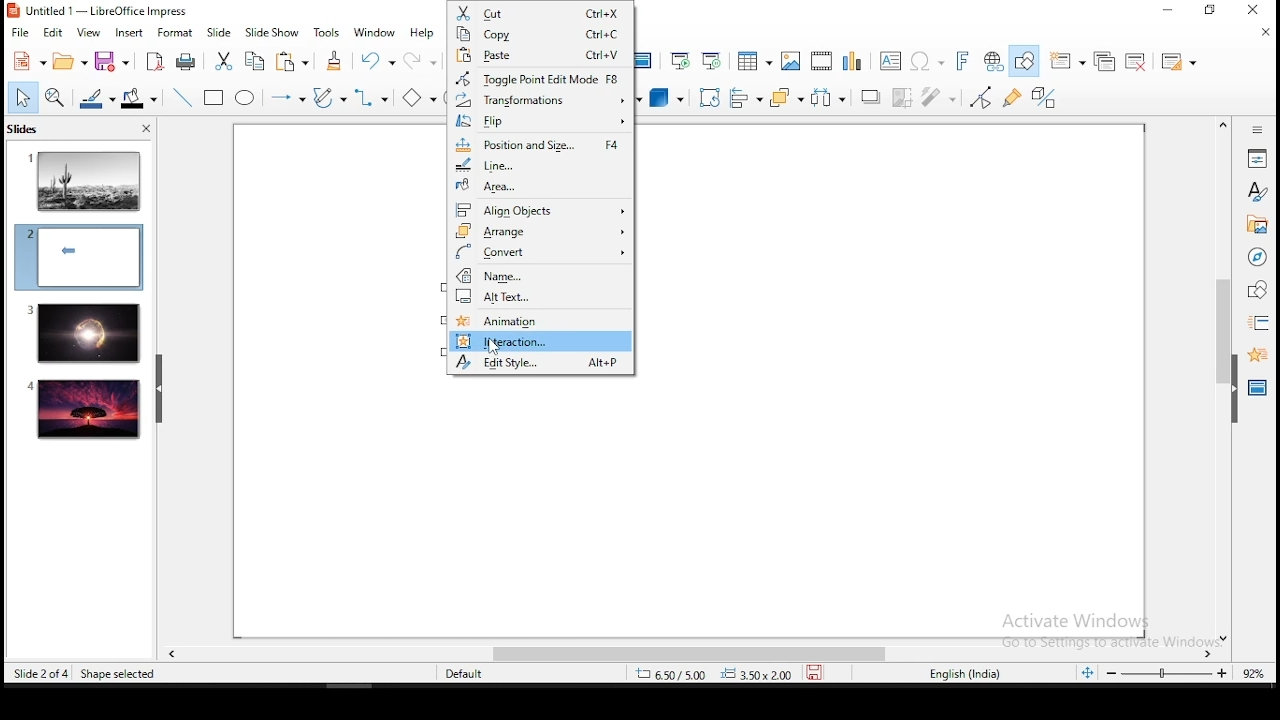 Image resolution: width=1280 pixels, height=720 pixels. Describe the element at coordinates (27, 61) in the screenshot. I see `new` at that location.